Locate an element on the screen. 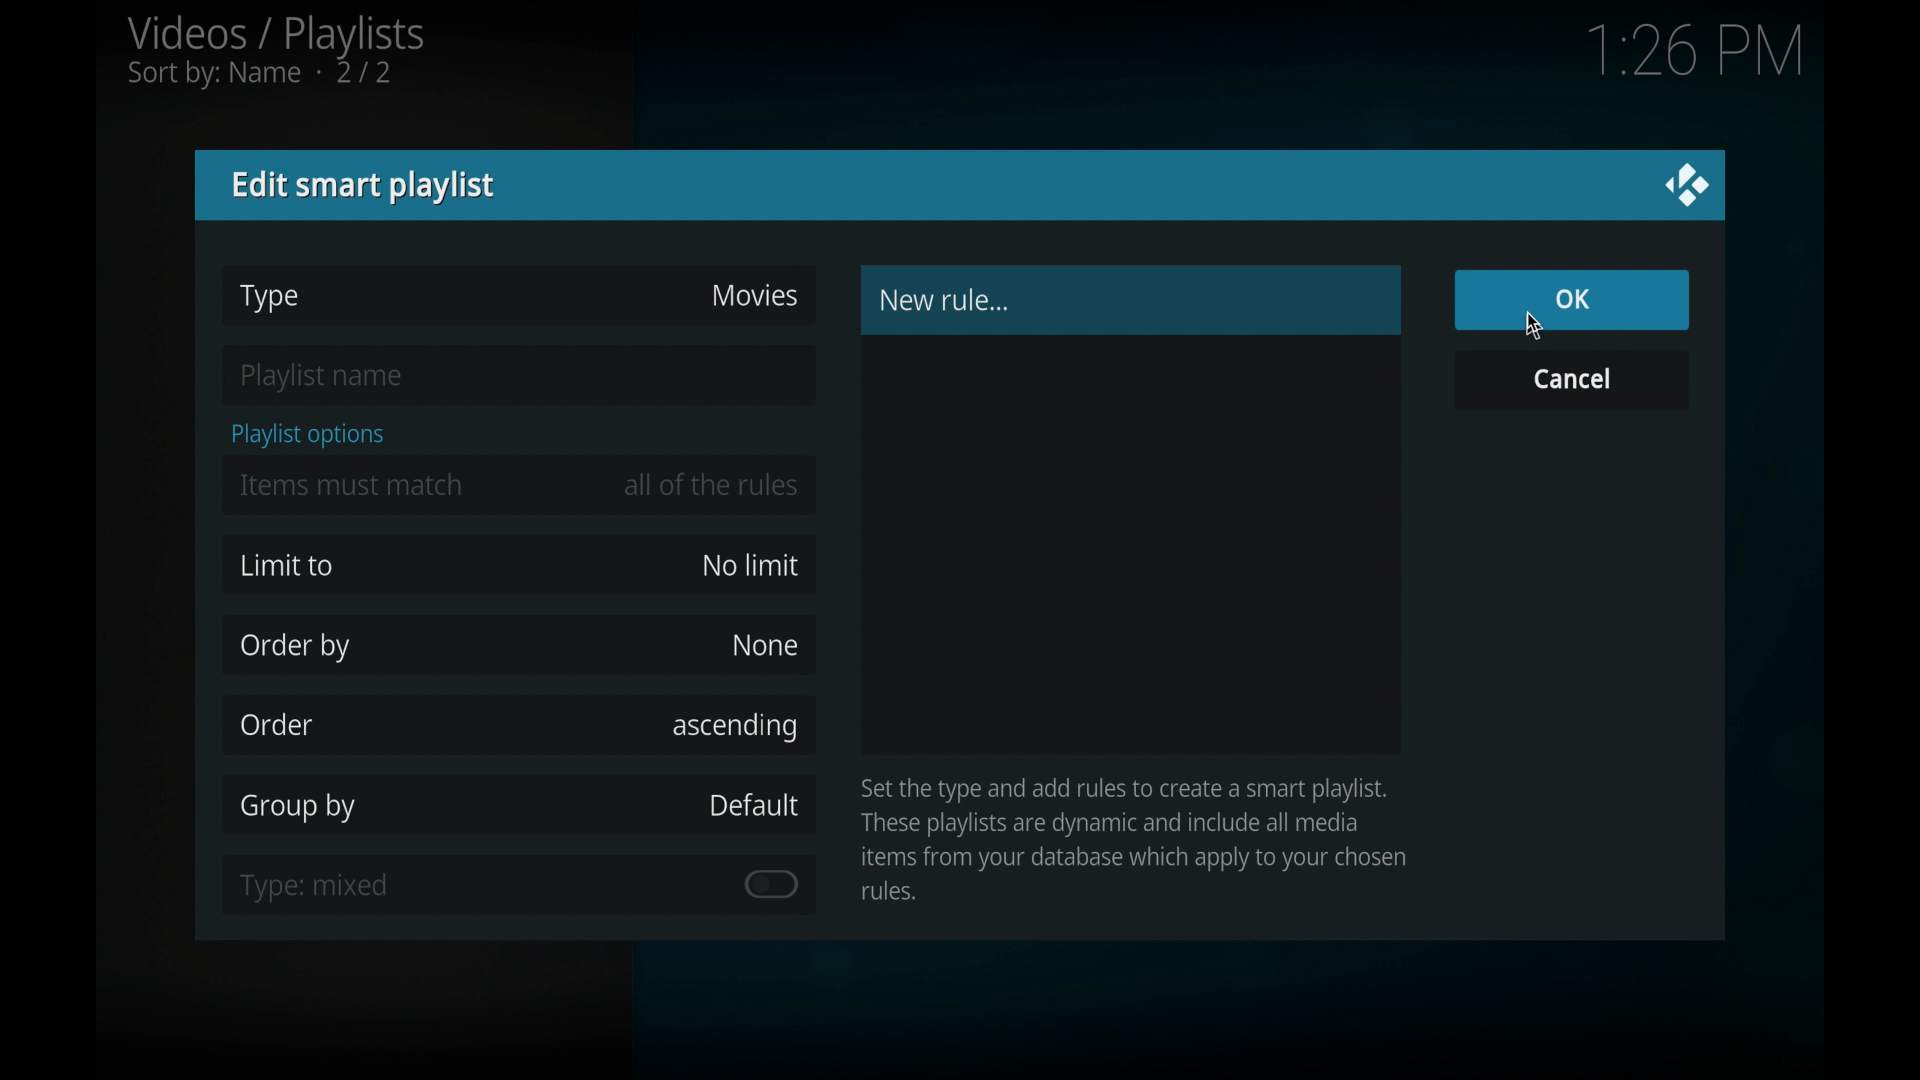 This screenshot has height=1080, width=1920. time is located at coordinates (1694, 52).